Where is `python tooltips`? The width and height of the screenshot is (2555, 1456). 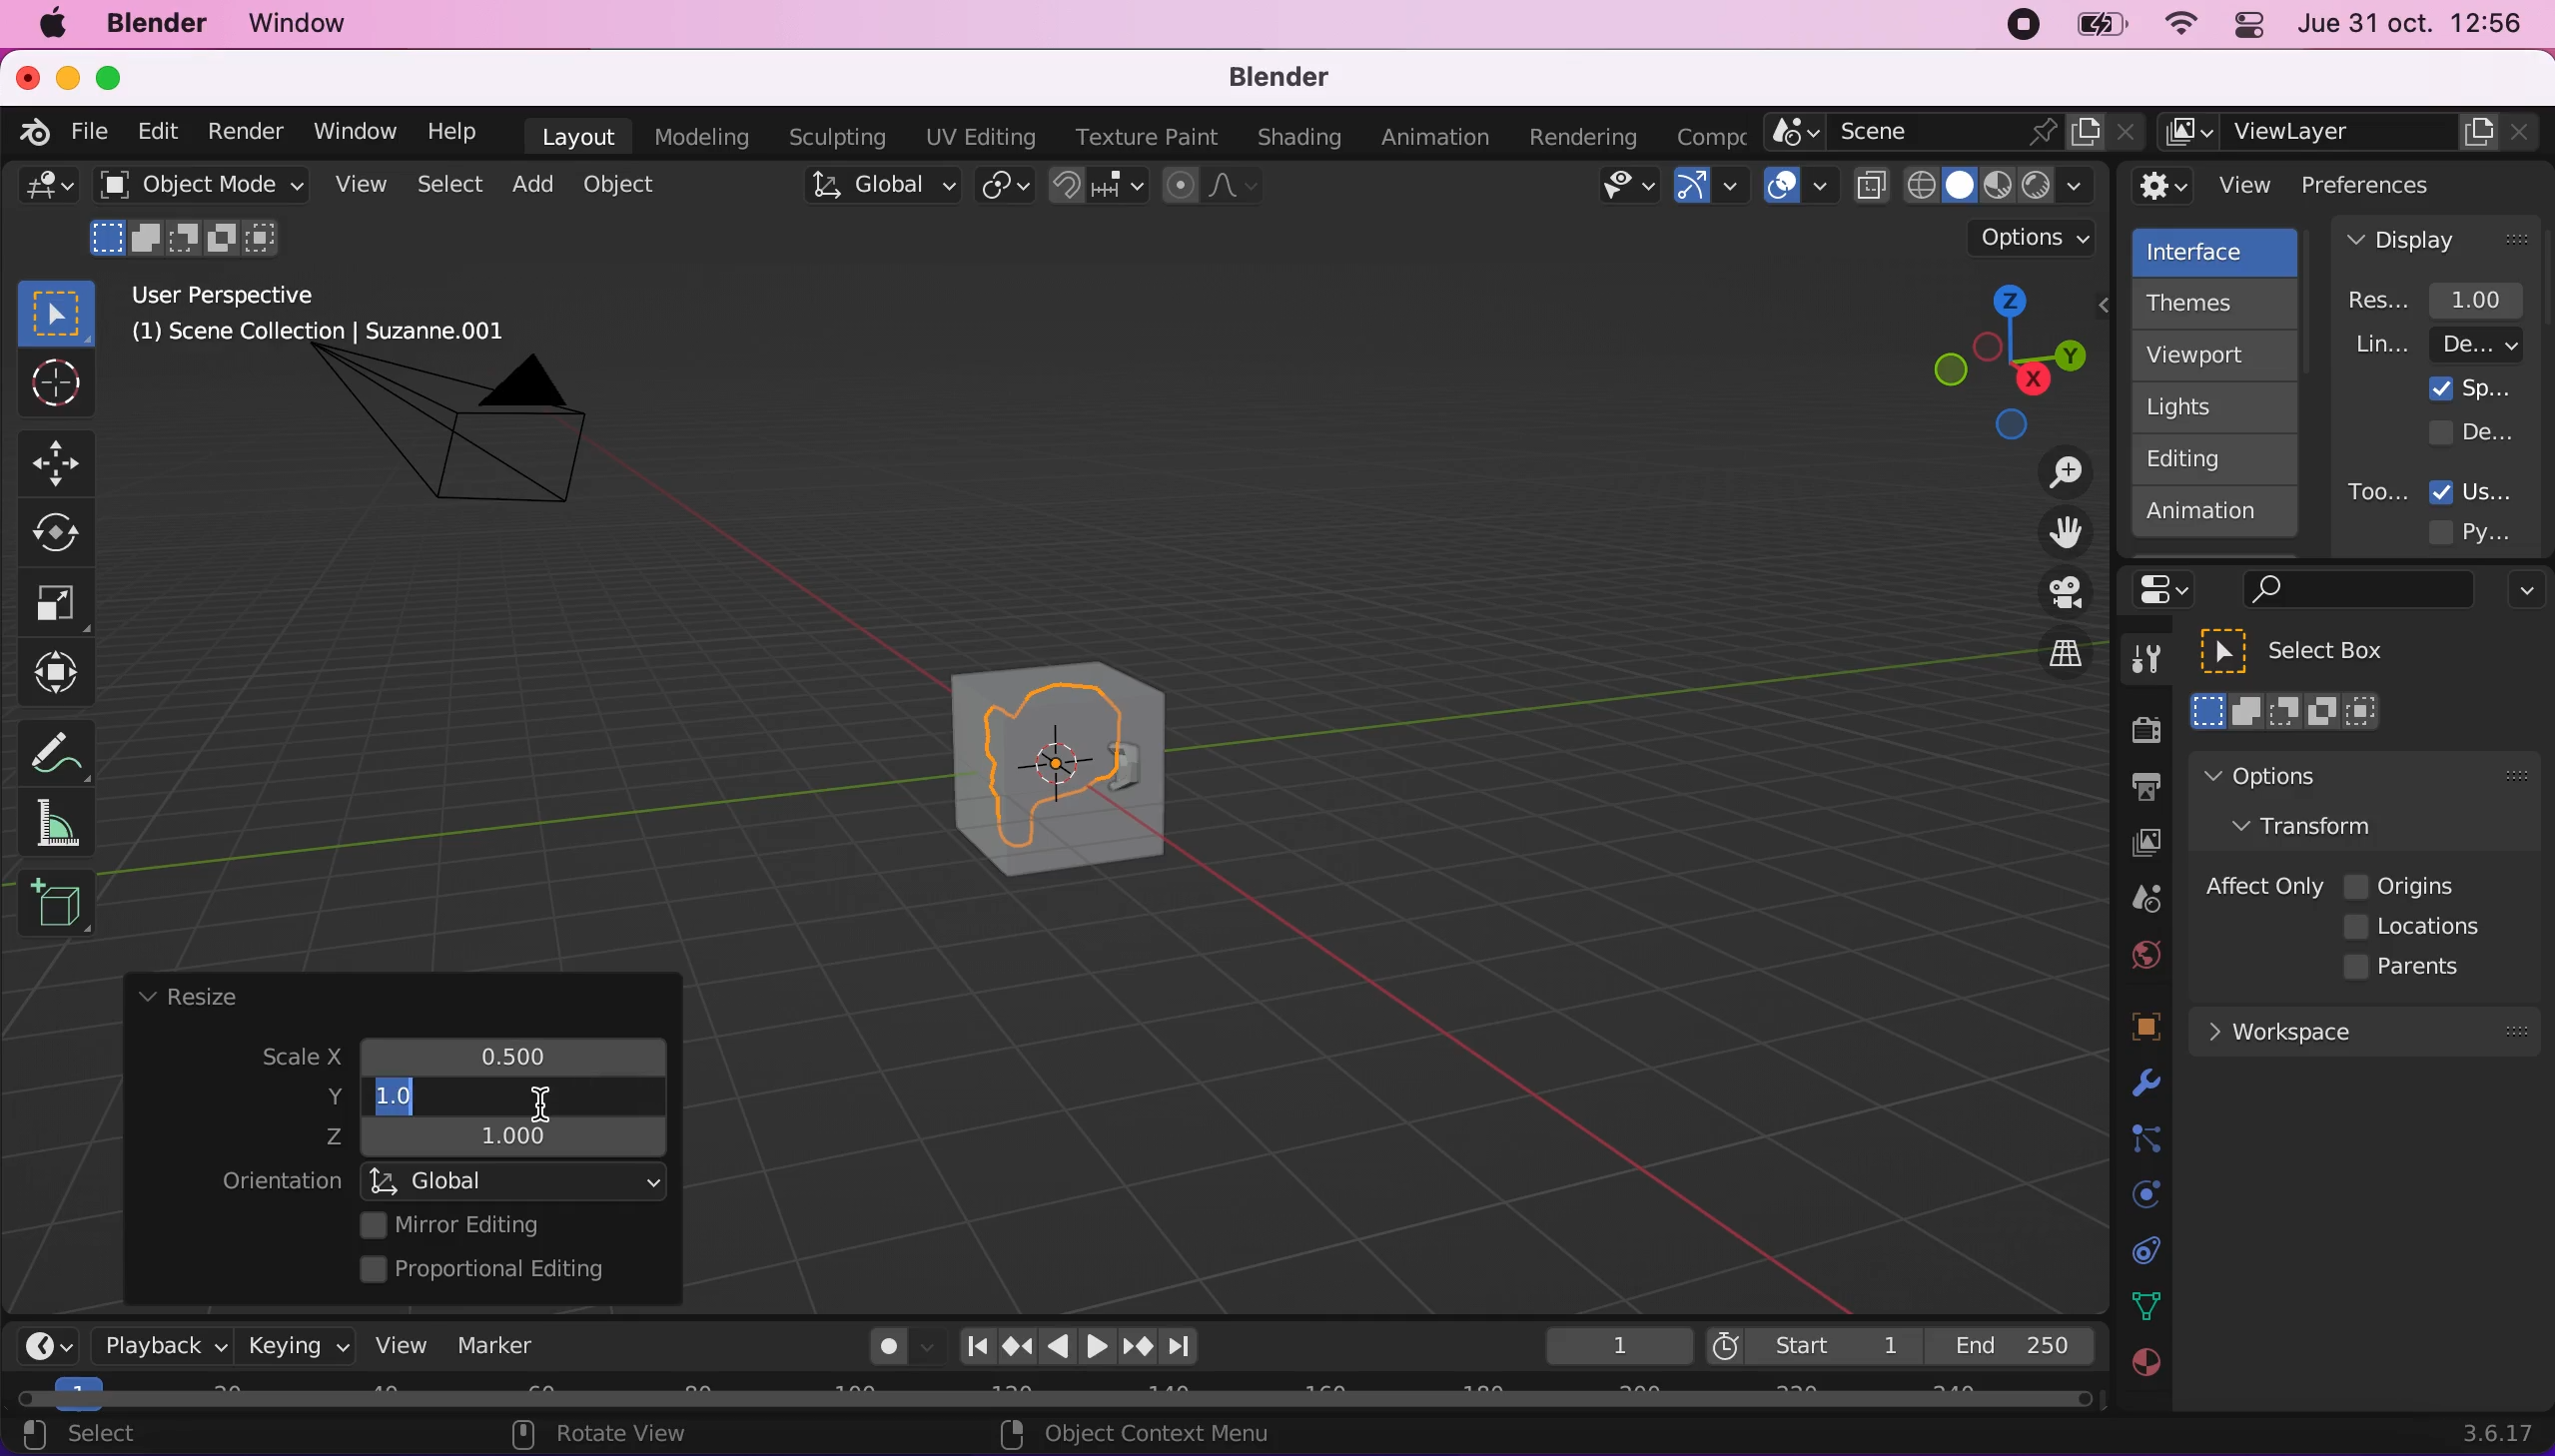
python tooltips is located at coordinates (2494, 529).